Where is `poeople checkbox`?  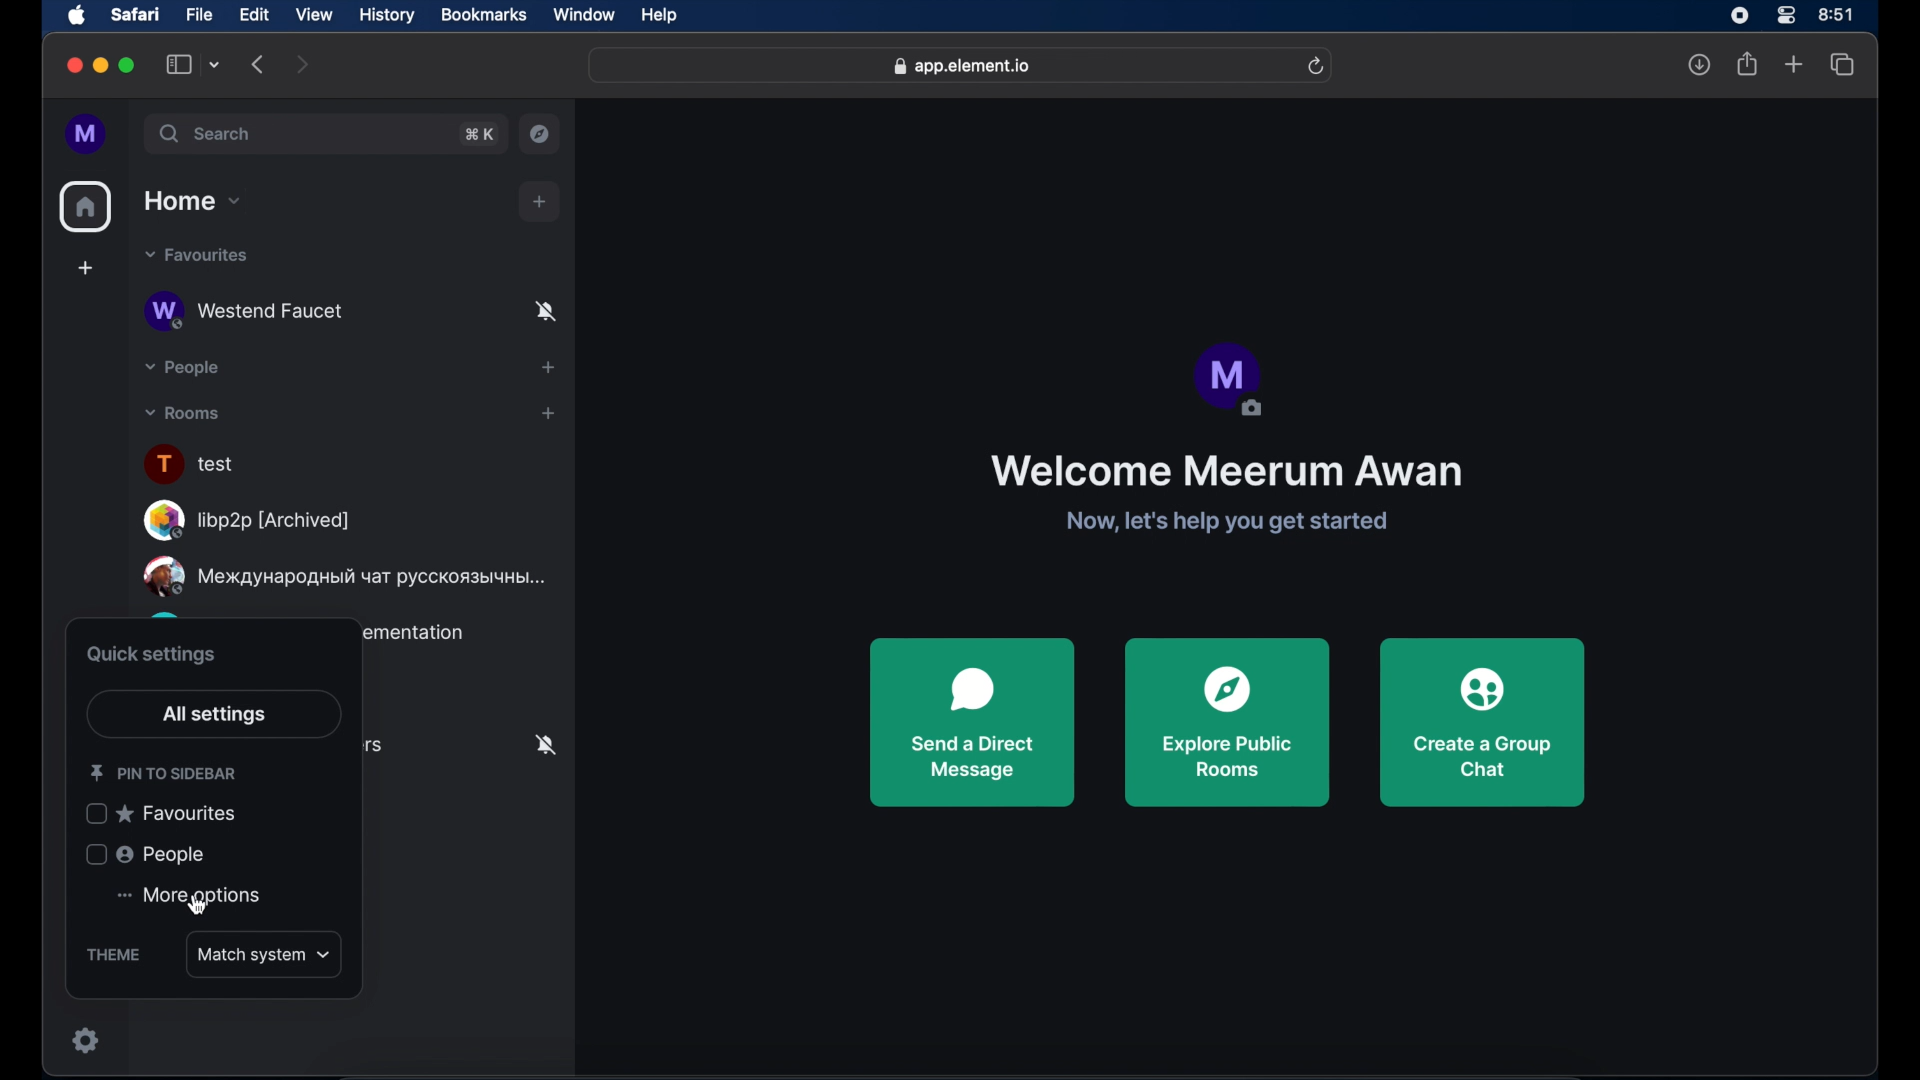 poeople checkbox is located at coordinates (146, 854).